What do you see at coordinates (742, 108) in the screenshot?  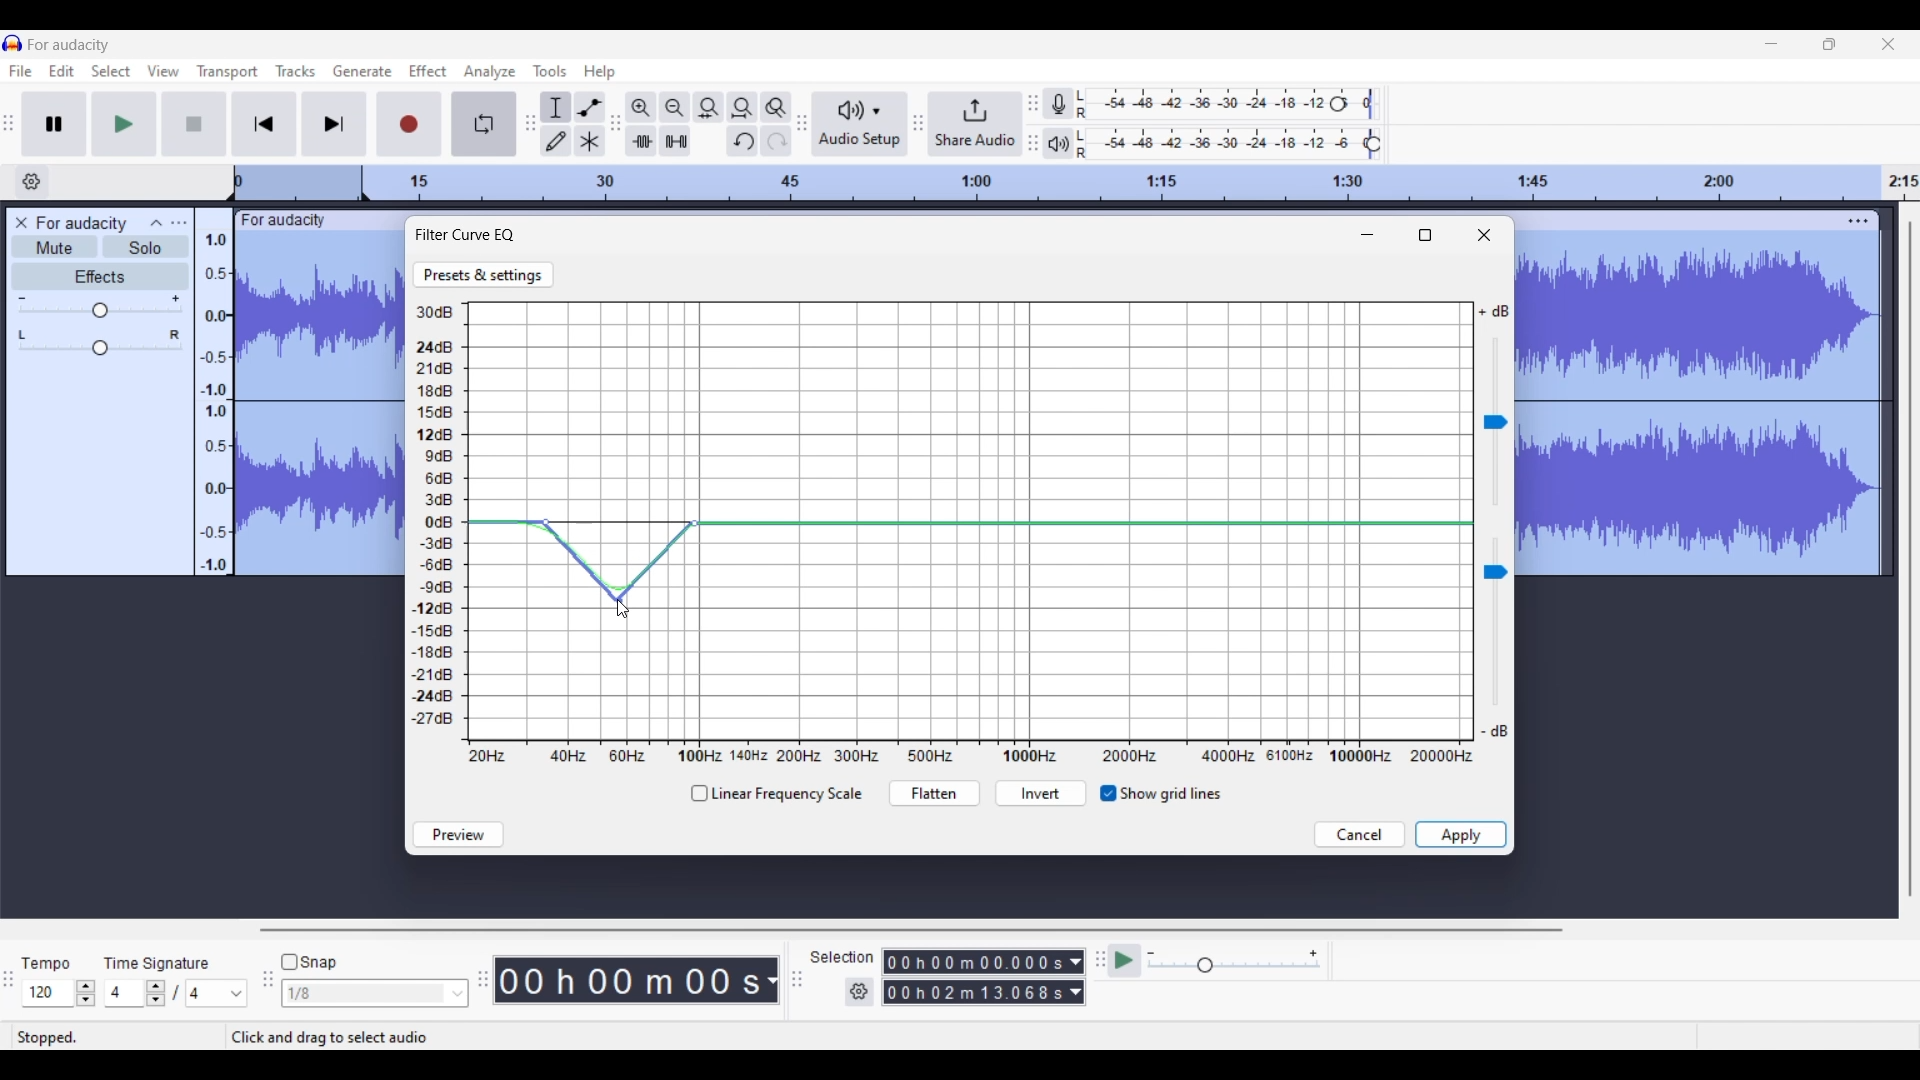 I see `Fit project to width` at bounding box center [742, 108].